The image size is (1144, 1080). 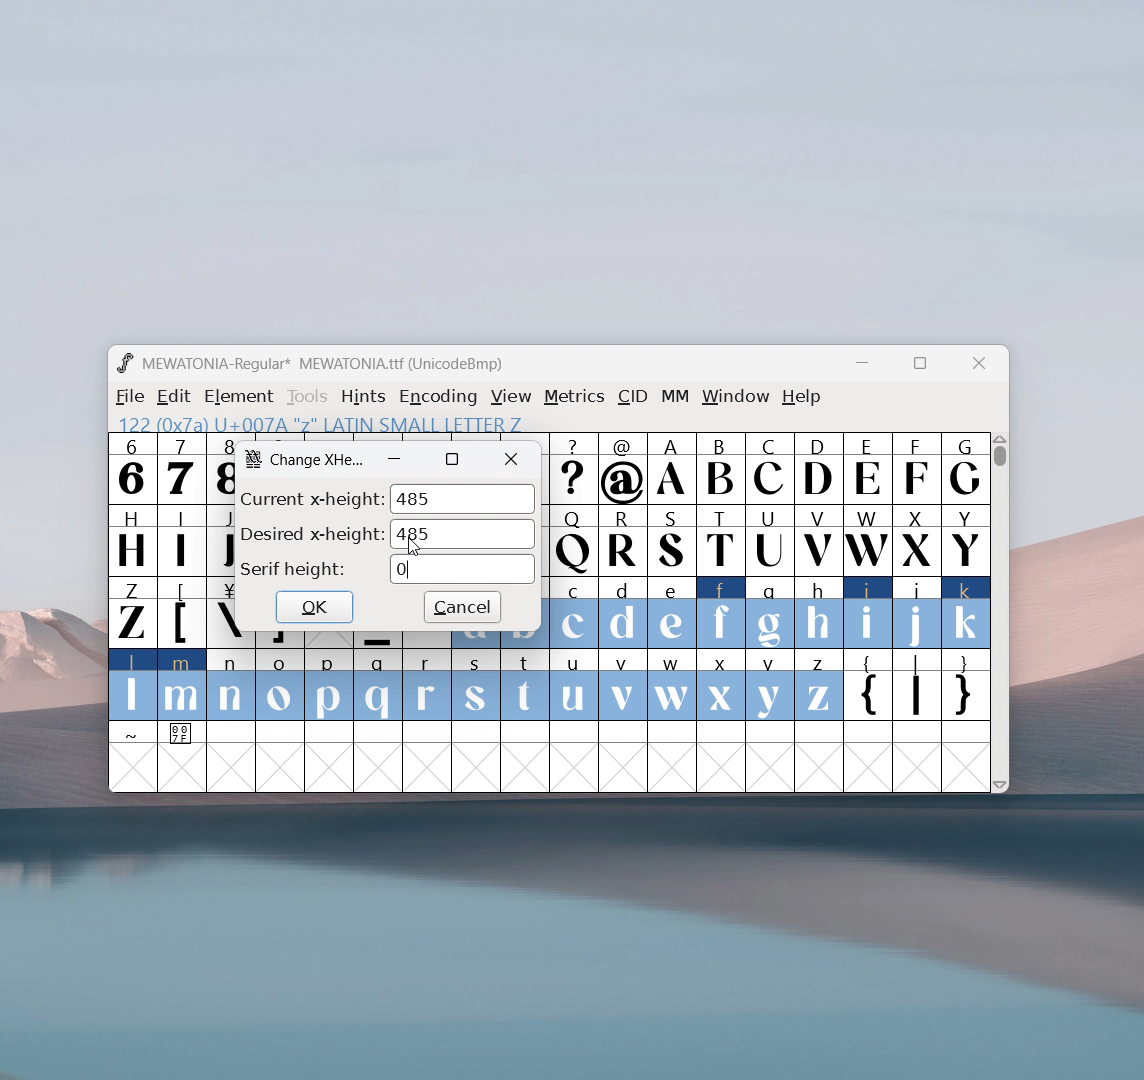 What do you see at coordinates (817, 467) in the screenshot?
I see `D` at bounding box center [817, 467].